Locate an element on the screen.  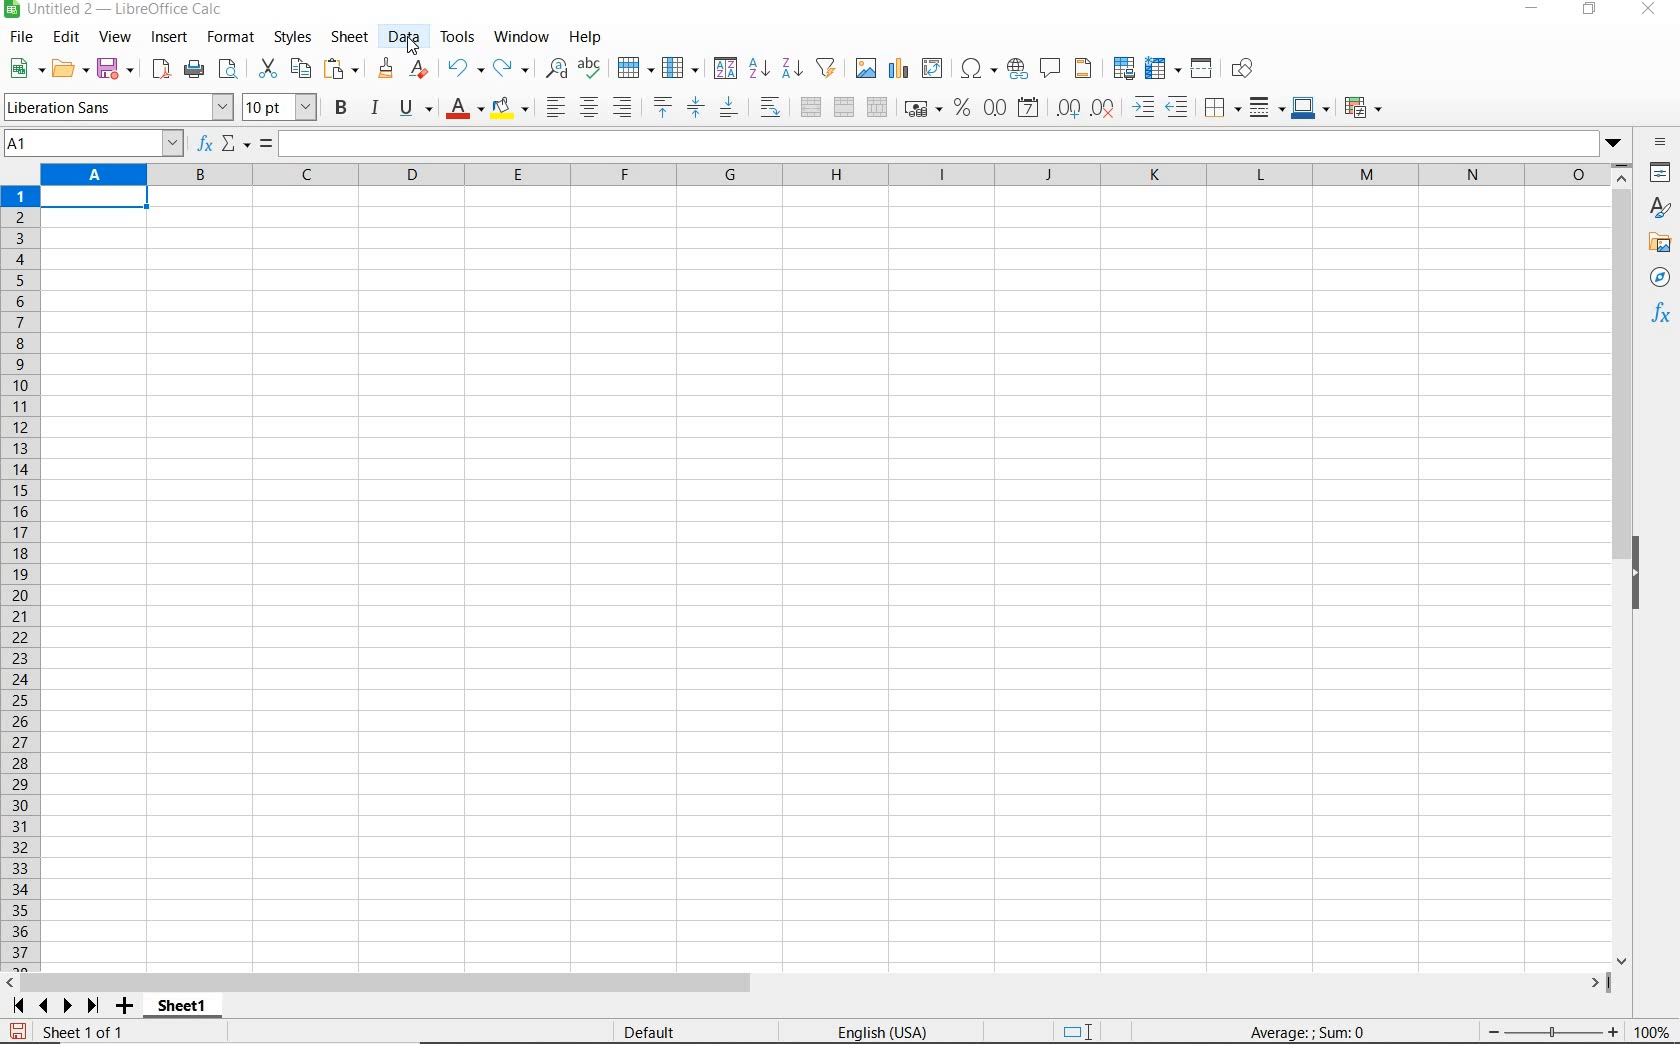
headers and footers is located at coordinates (1087, 69).